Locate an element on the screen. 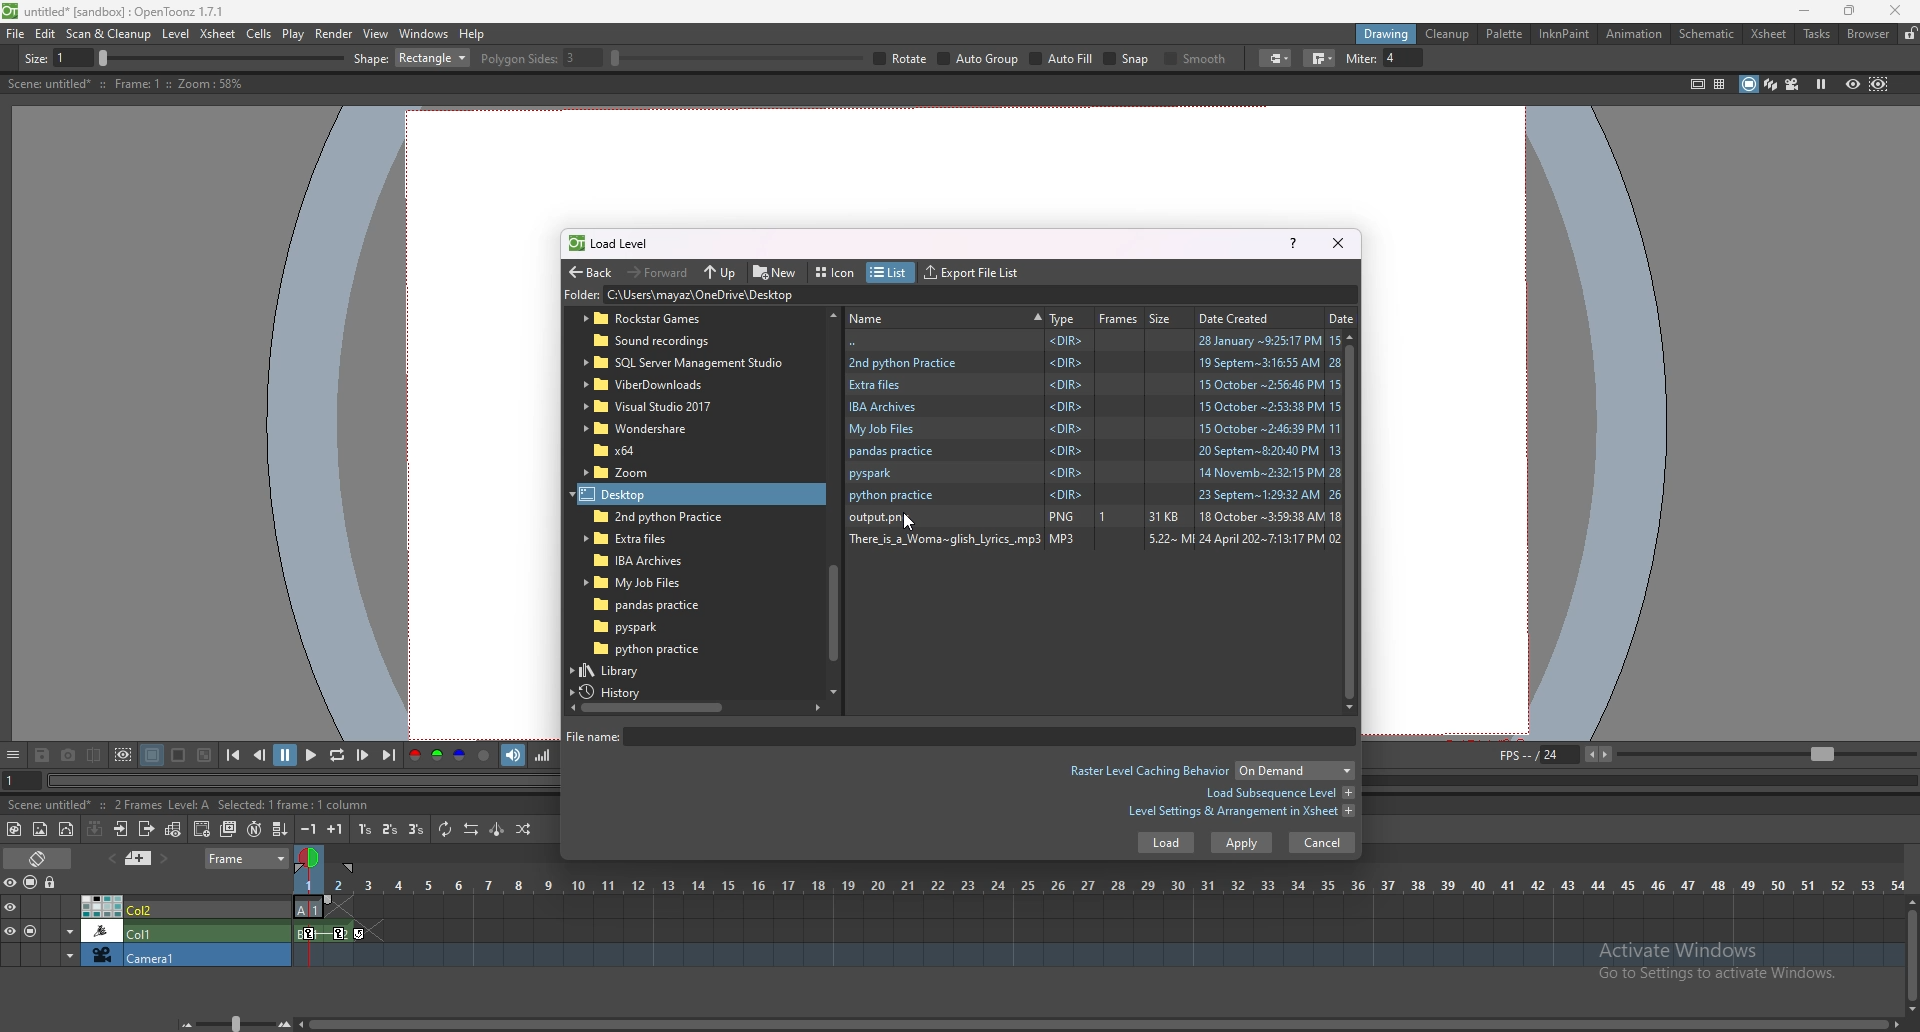  define sub camera is located at coordinates (123, 755).